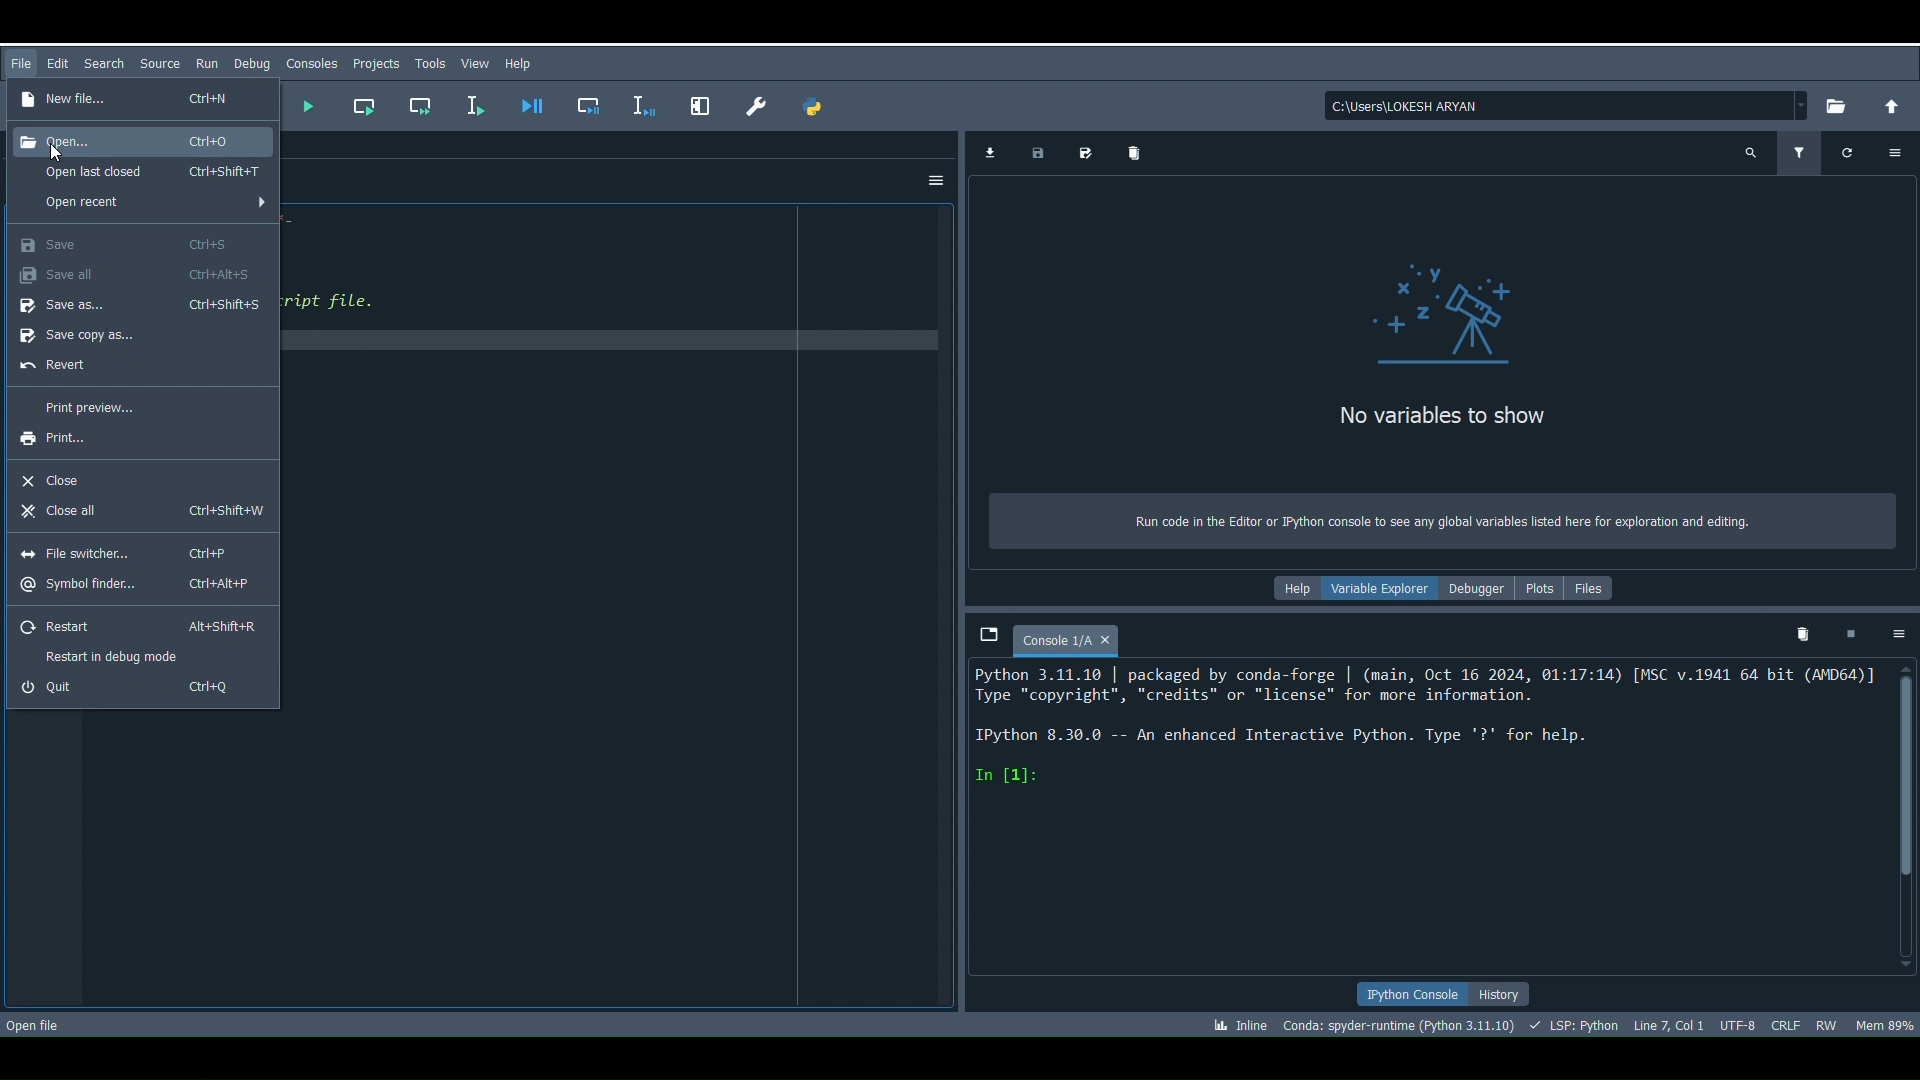 The width and height of the screenshot is (1920, 1080). What do you see at coordinates (1537, 586) in the screenshot?
I see `Plots` at bounding box center [1537, 586].